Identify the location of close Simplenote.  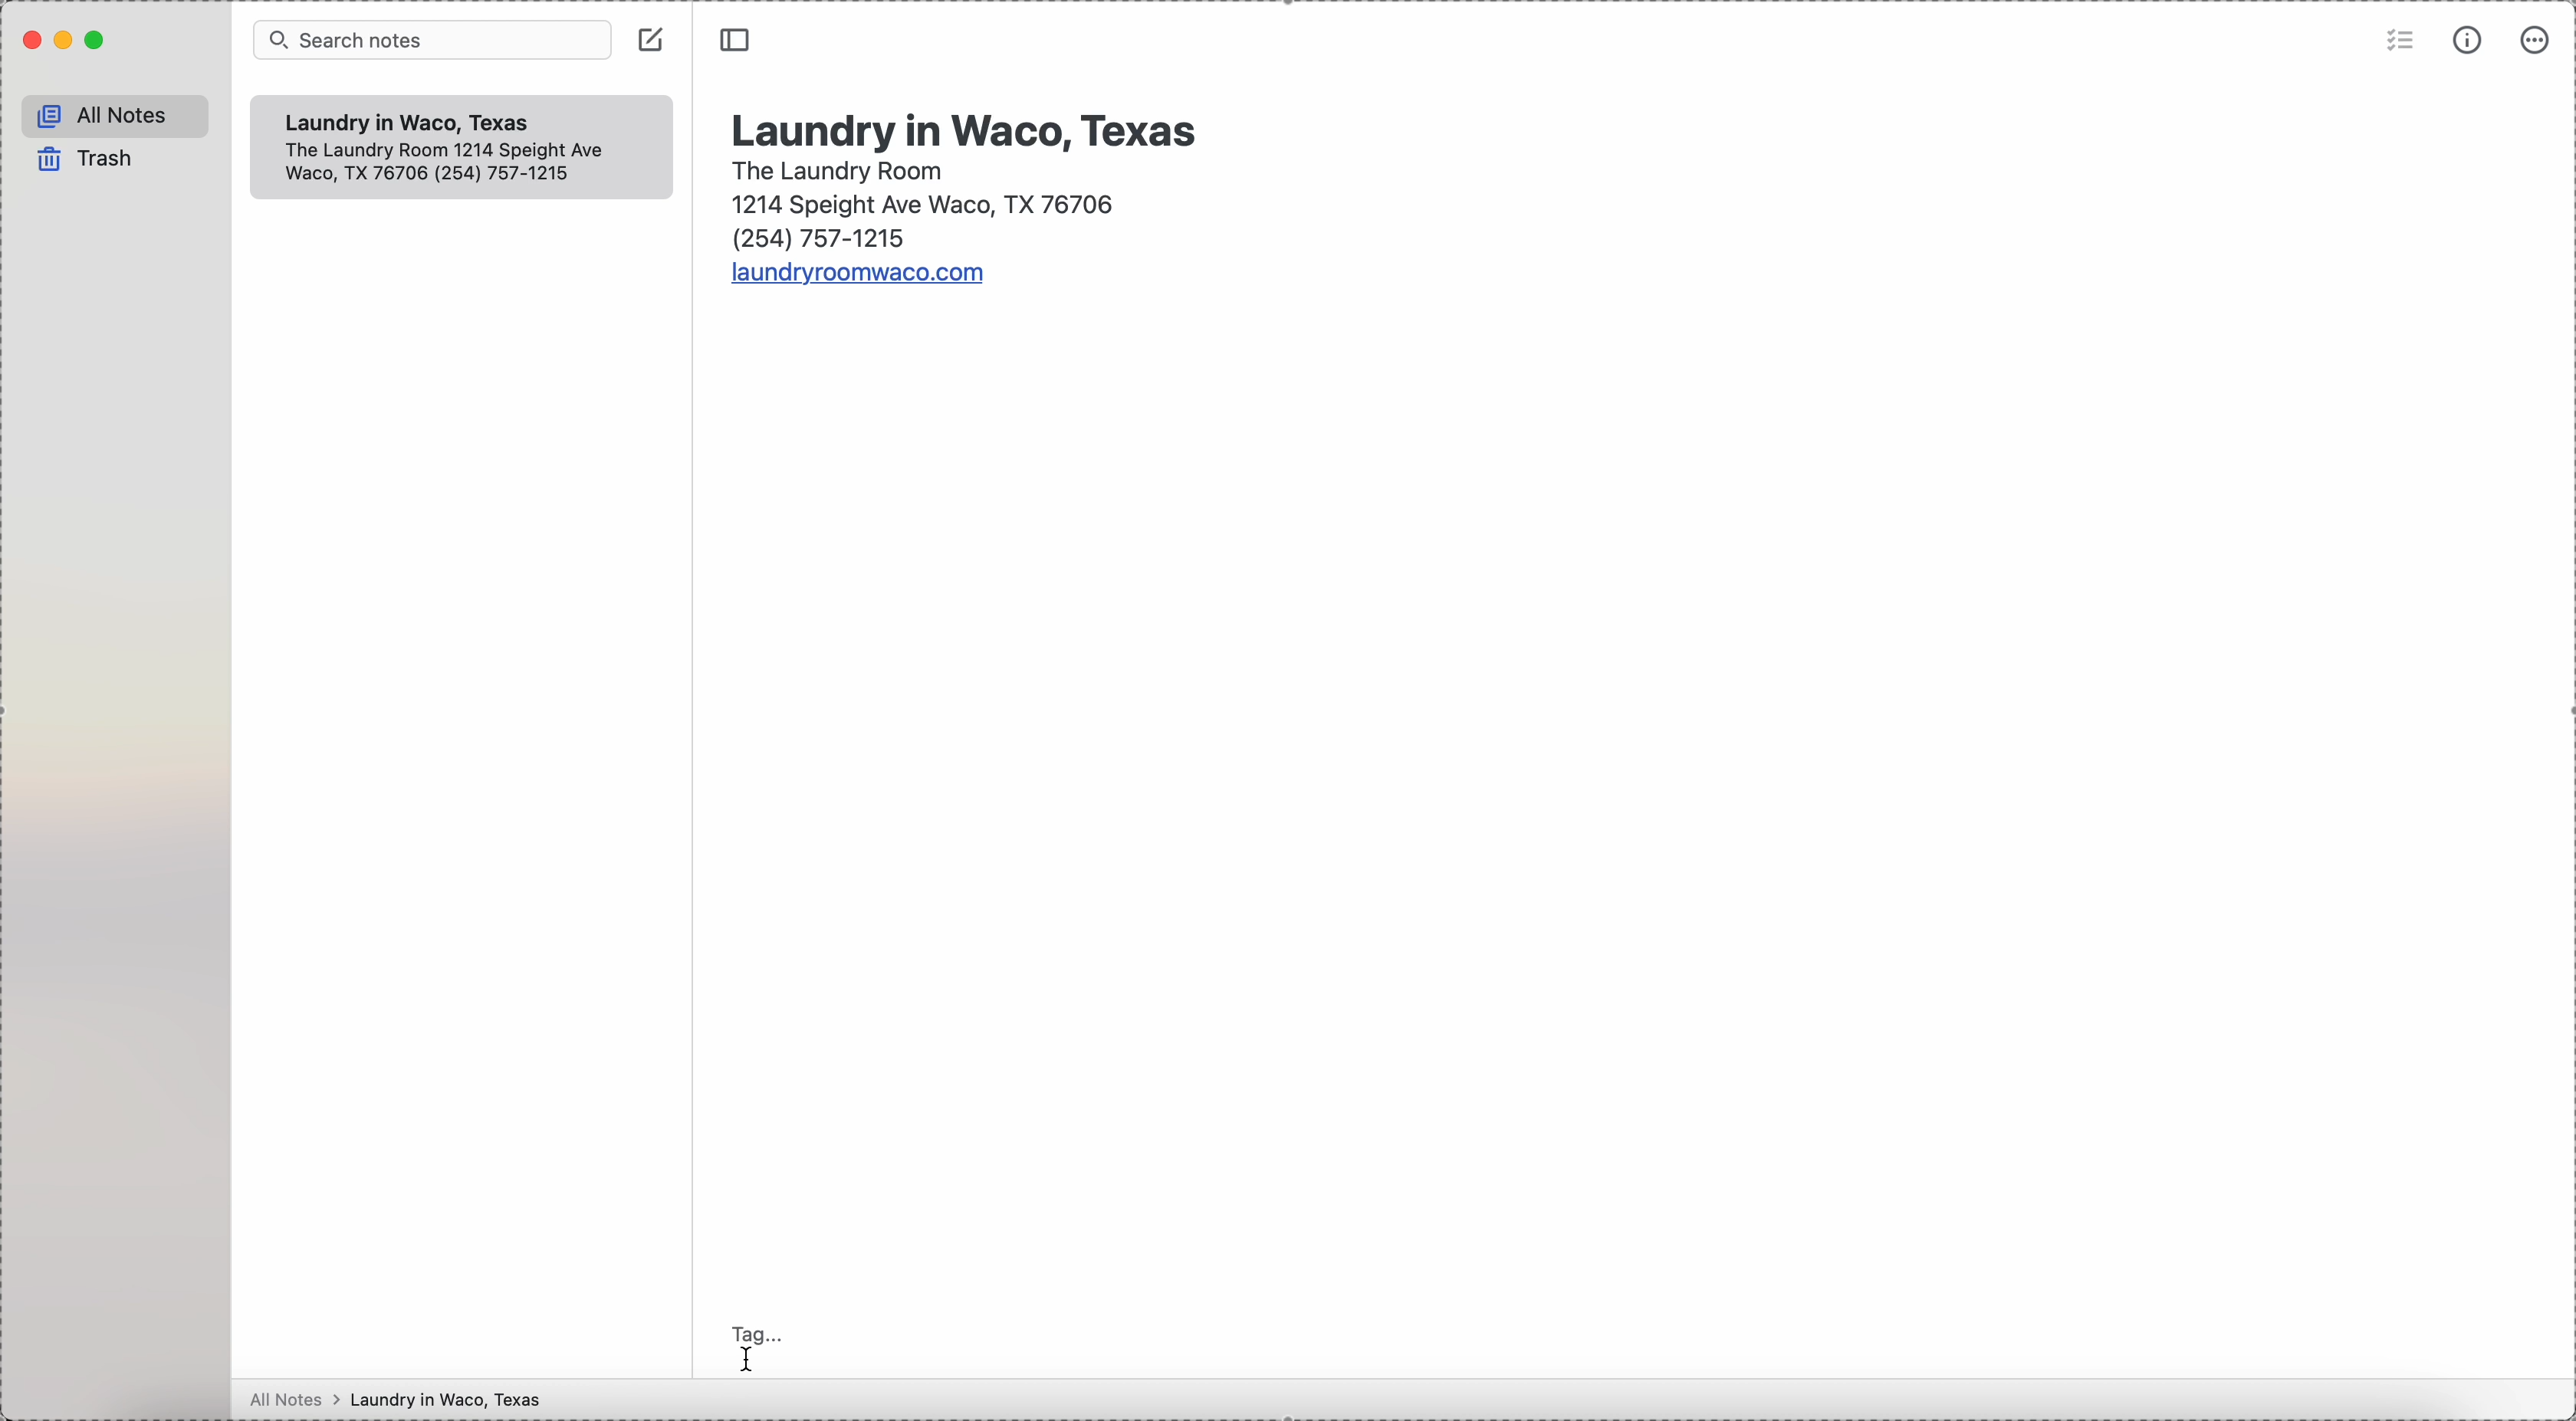
(24, 40).